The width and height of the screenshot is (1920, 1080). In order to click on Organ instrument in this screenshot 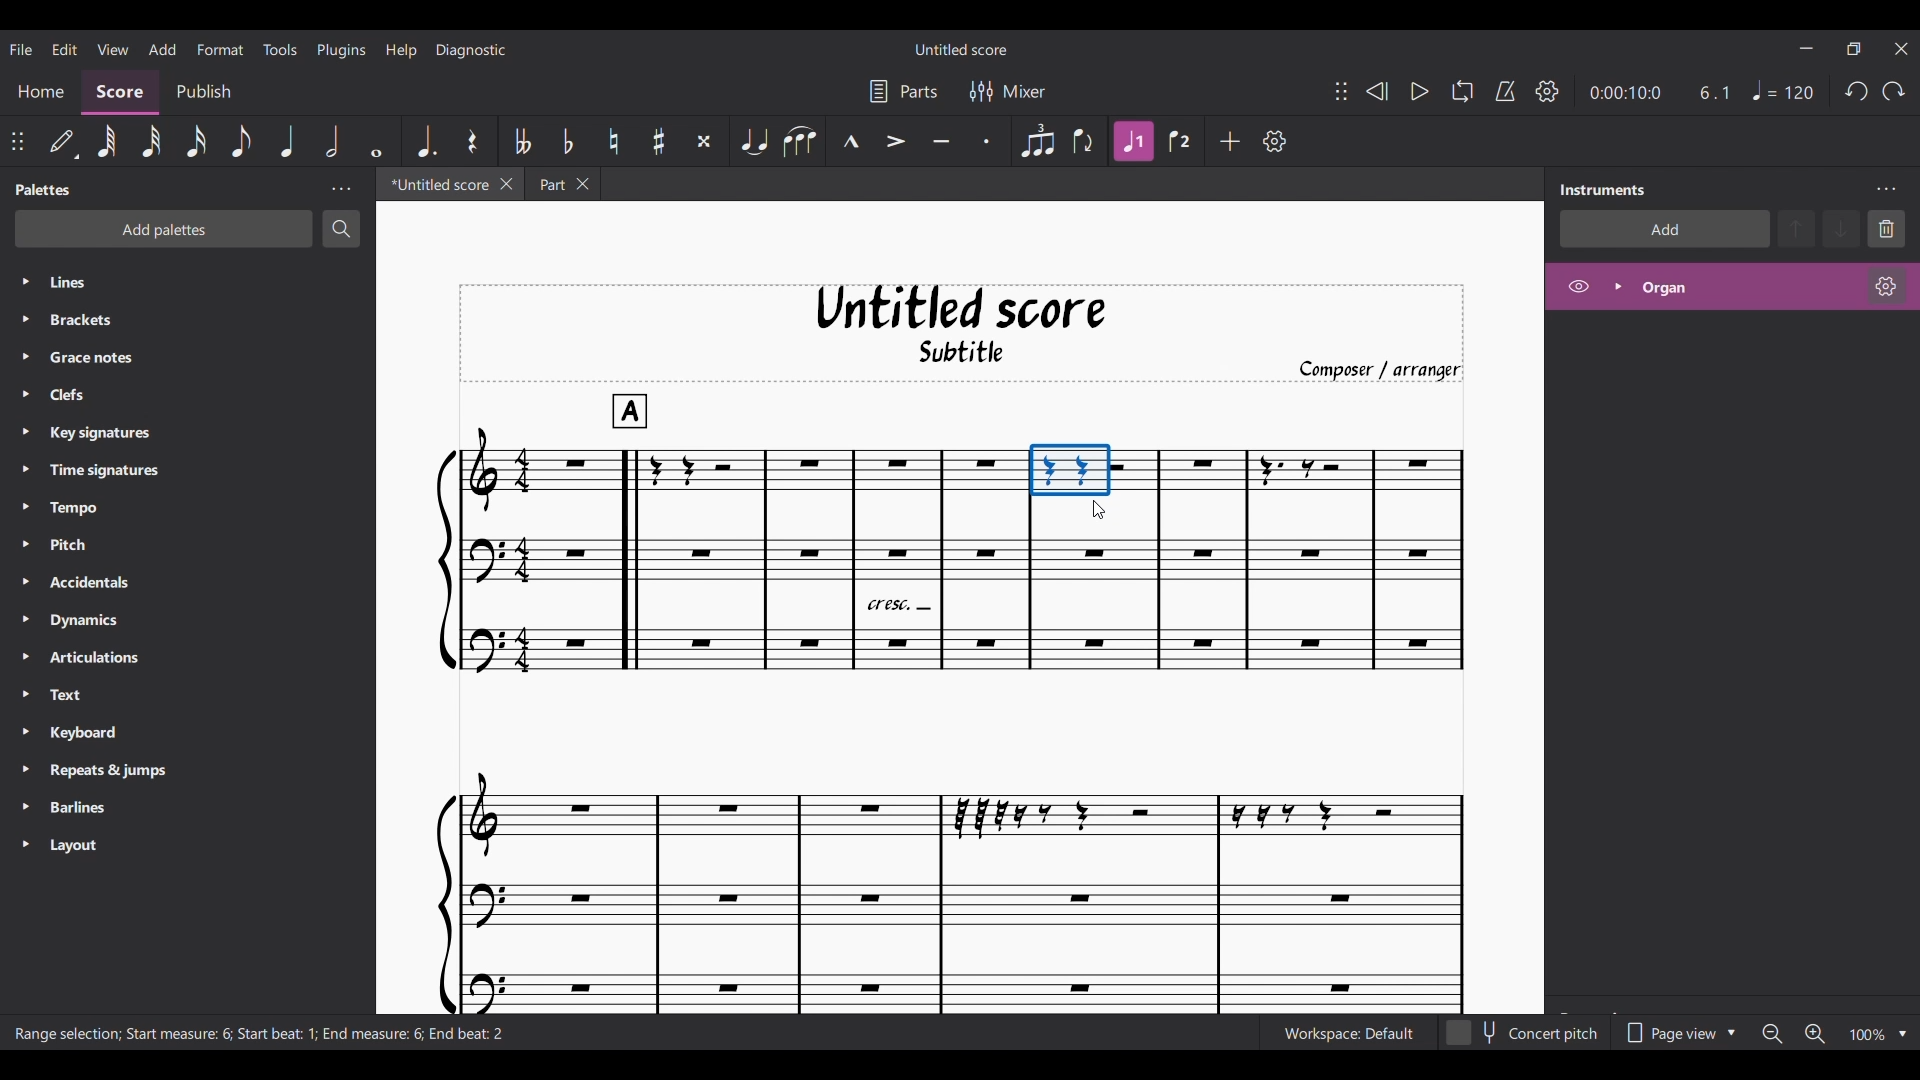, I will do `click(1744, 287)`.